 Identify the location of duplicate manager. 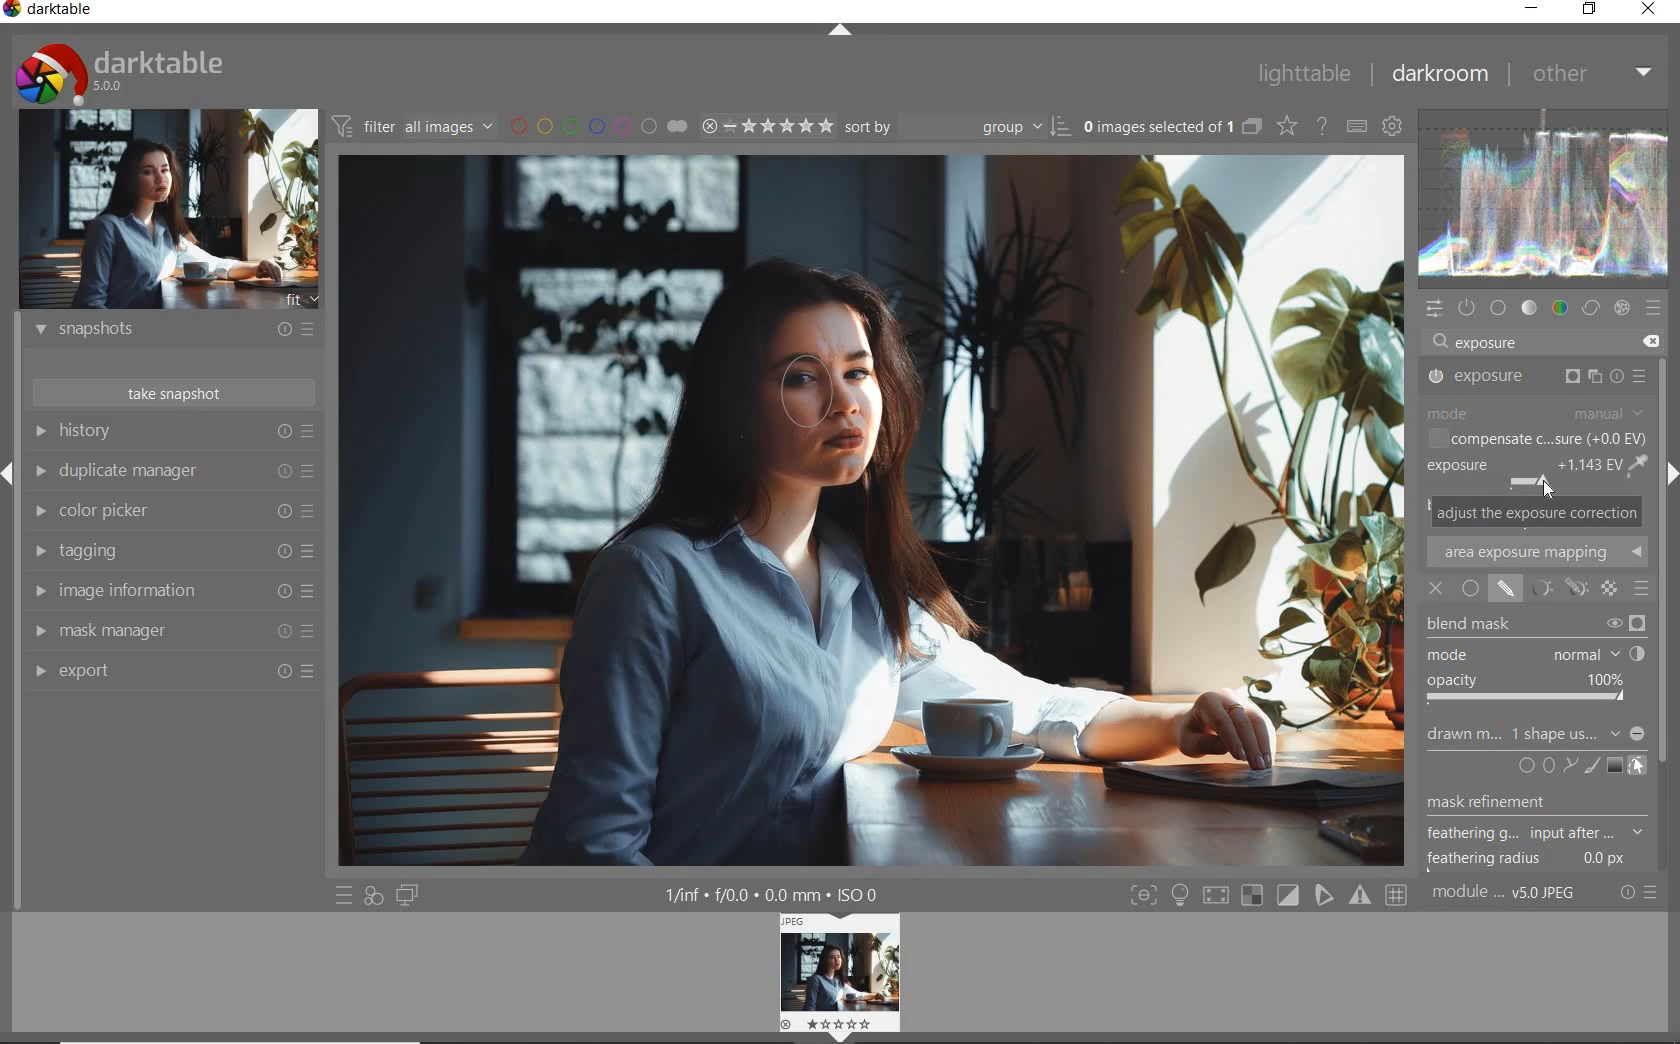
(175, 471).